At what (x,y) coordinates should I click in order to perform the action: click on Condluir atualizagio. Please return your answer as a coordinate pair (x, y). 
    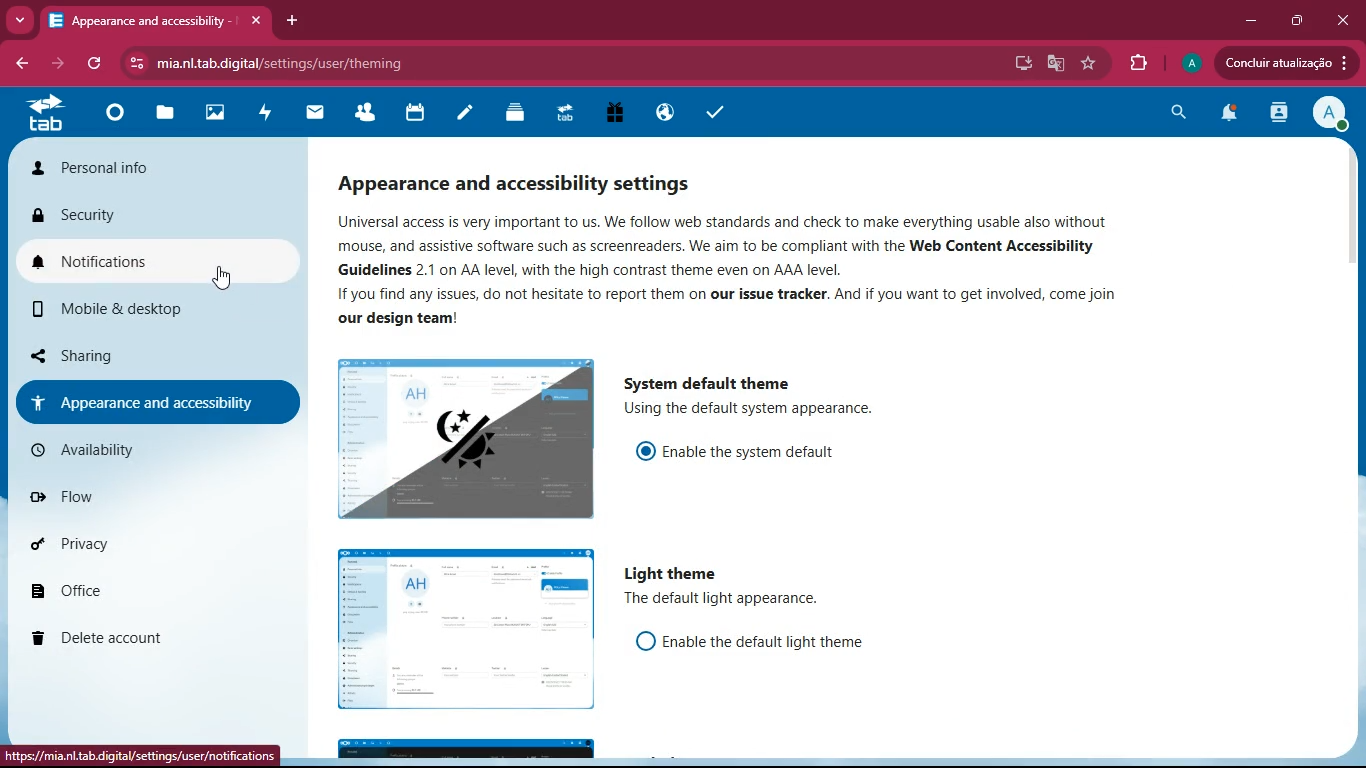
    Looking at the image, I should click on (1293, 65).